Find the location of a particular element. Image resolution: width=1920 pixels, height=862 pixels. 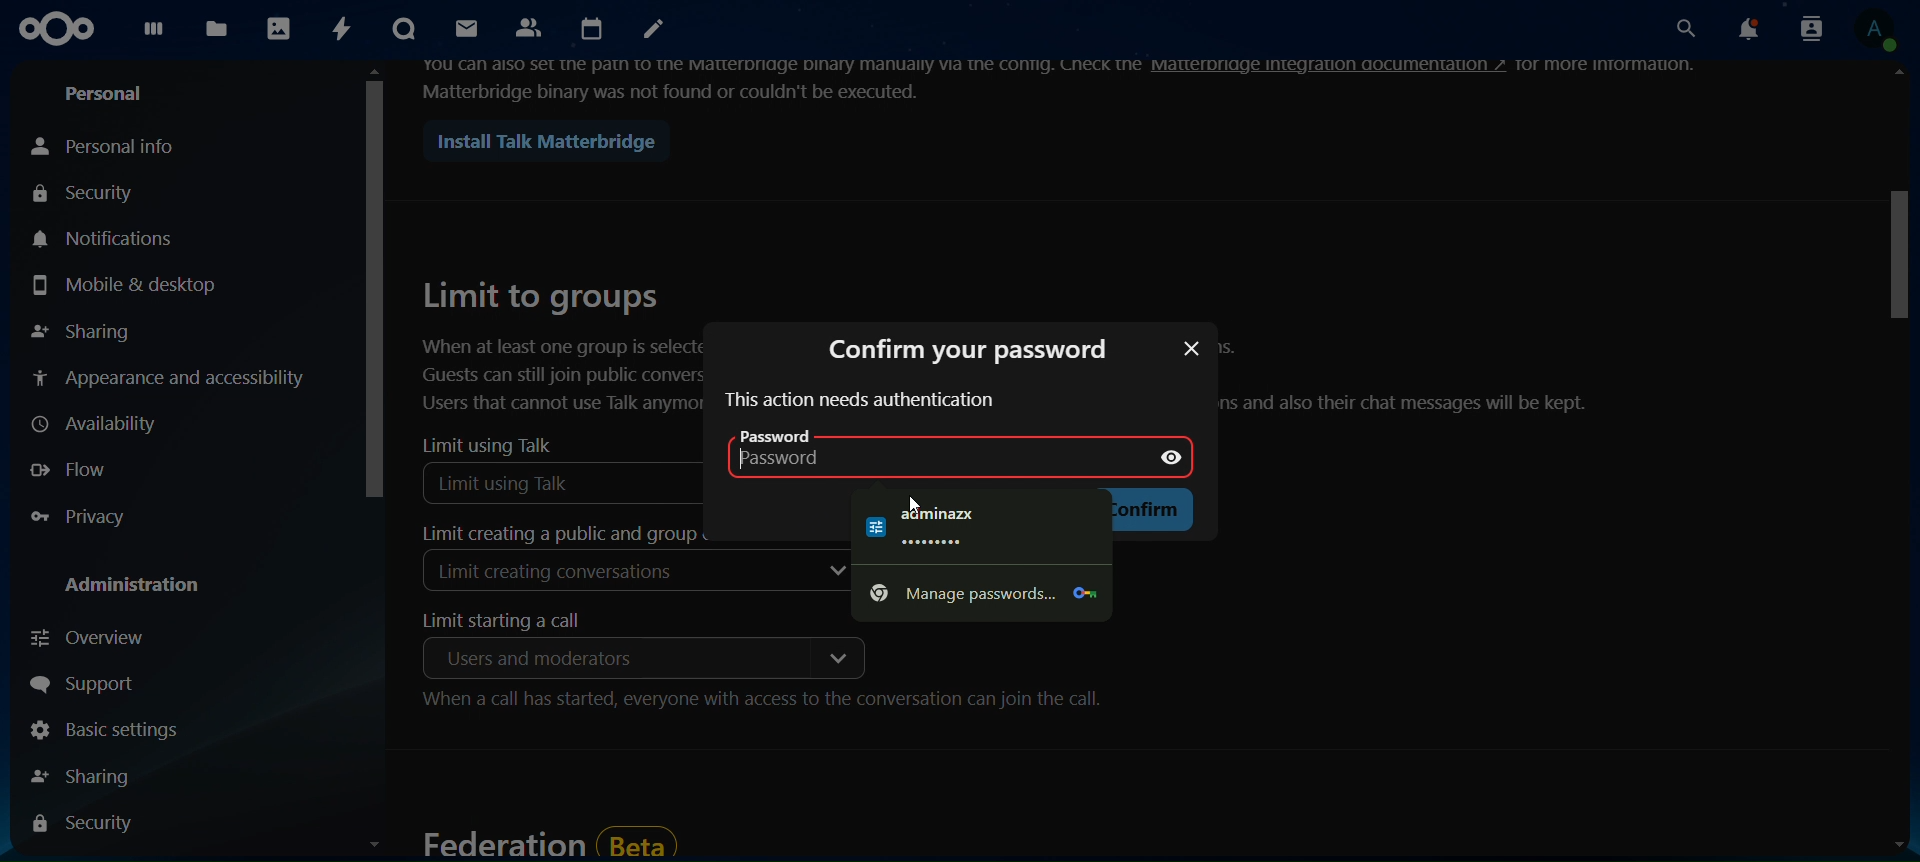

dropdown is located at coordinates (835, 573).